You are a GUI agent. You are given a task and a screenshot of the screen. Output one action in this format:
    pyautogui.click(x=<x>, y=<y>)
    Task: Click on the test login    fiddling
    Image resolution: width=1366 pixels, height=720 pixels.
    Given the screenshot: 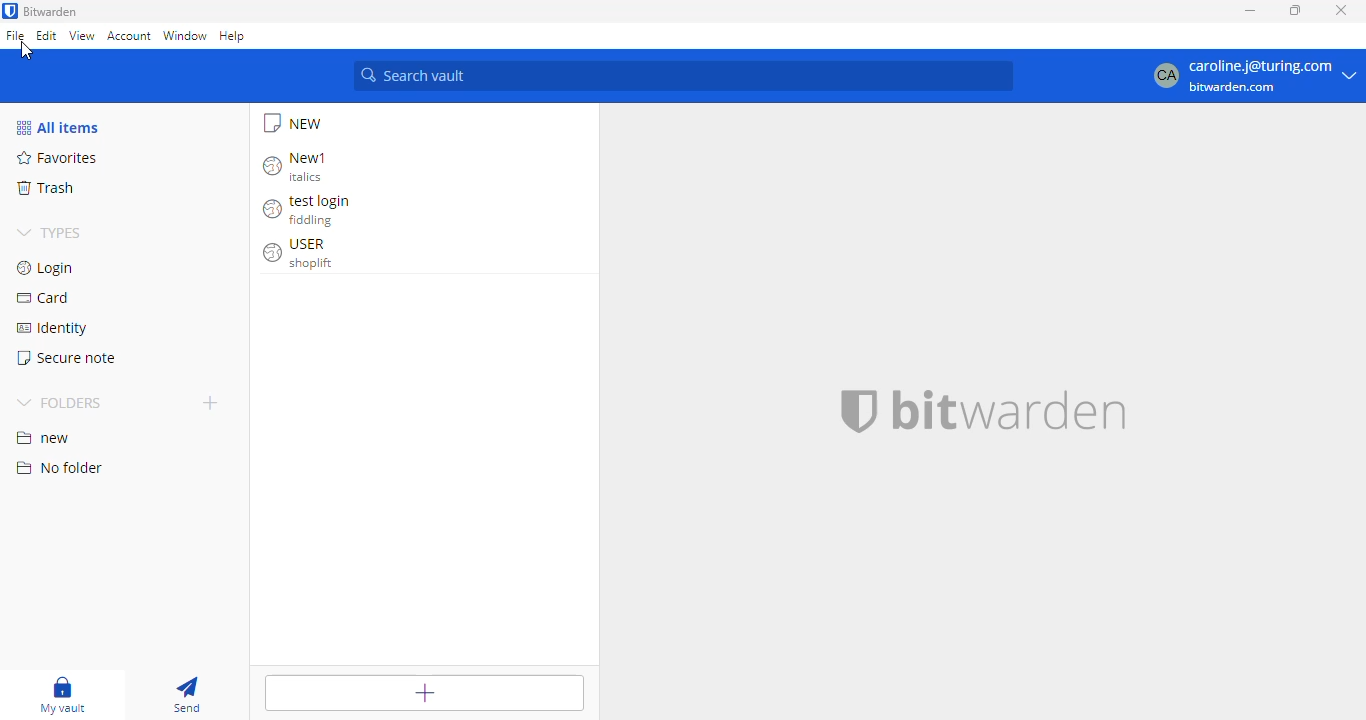 What is the action you would take?
    pyautogui.click(x=311, y=211)
    